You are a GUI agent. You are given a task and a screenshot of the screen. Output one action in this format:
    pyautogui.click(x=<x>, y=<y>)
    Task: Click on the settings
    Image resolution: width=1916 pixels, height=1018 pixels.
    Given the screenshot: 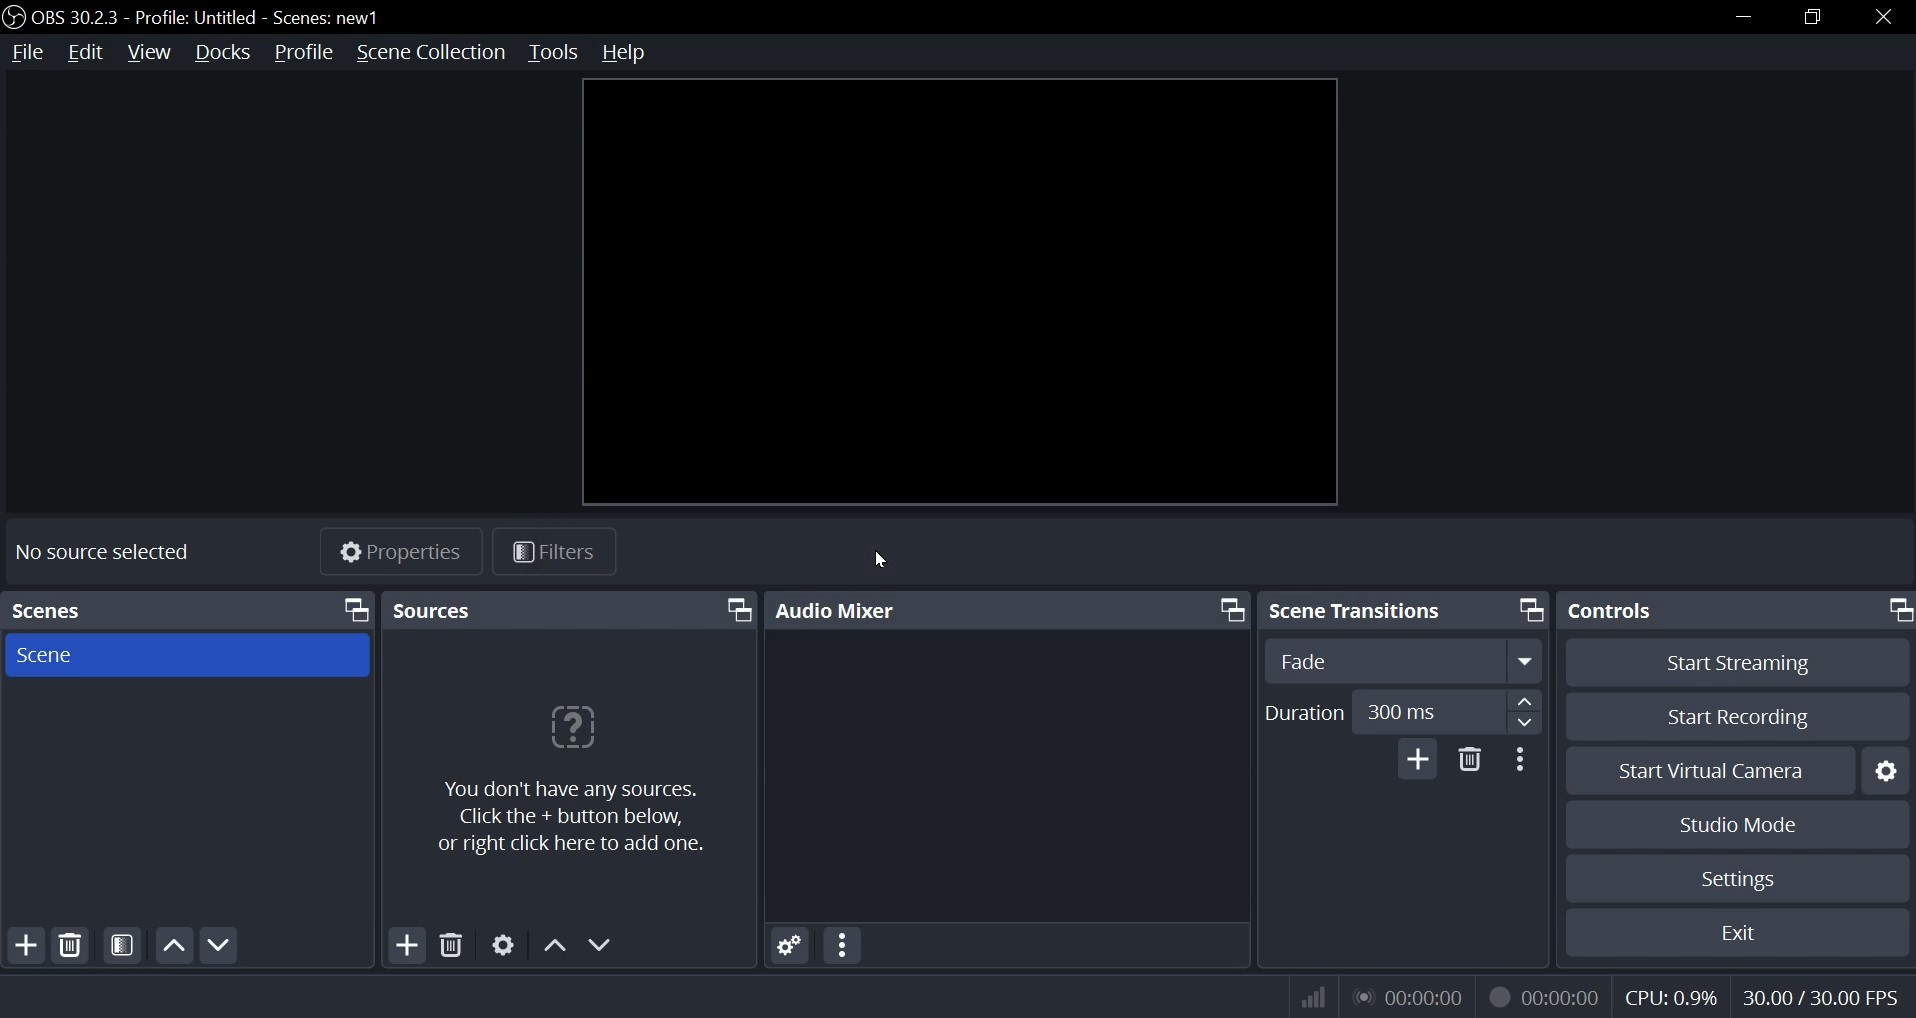 What is the action you would take?
    pyautogui.click(x=785, y=944)
    